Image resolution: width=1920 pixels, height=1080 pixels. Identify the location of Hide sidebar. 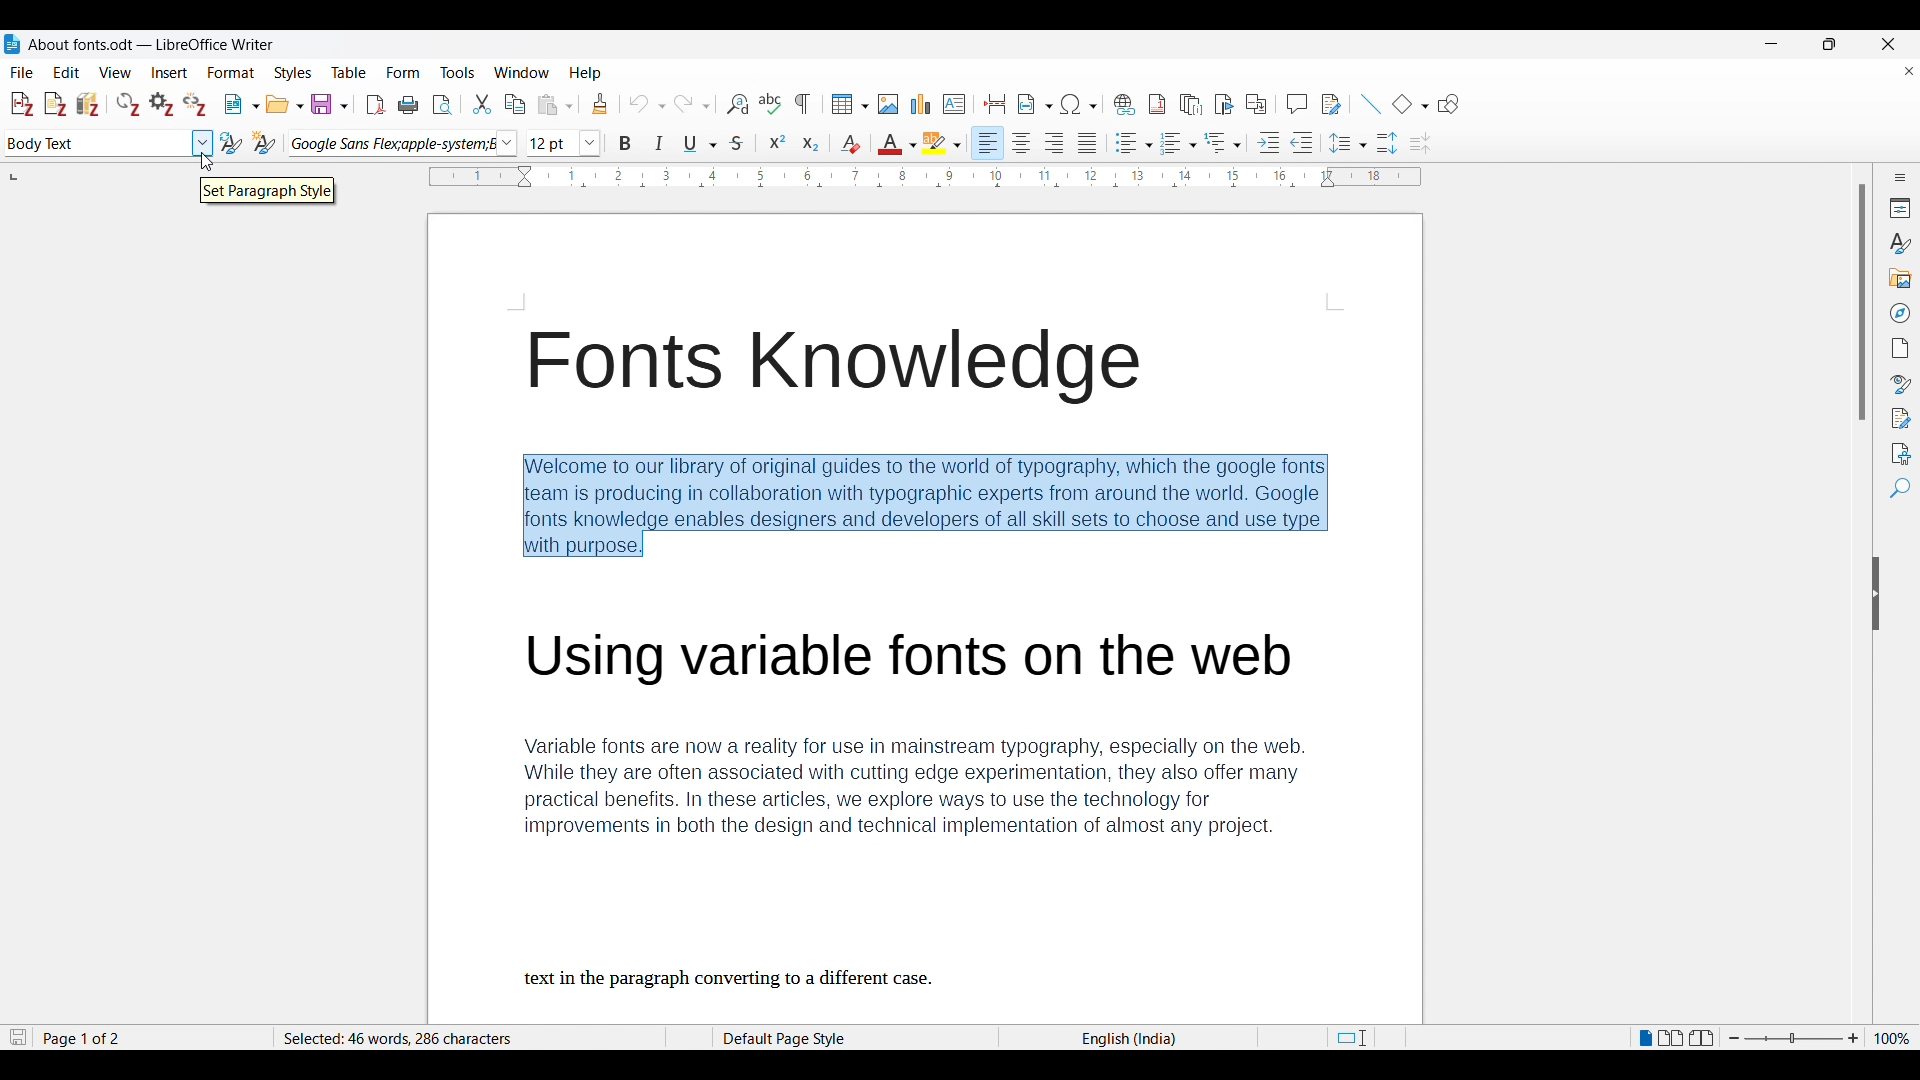
(1876, 594).